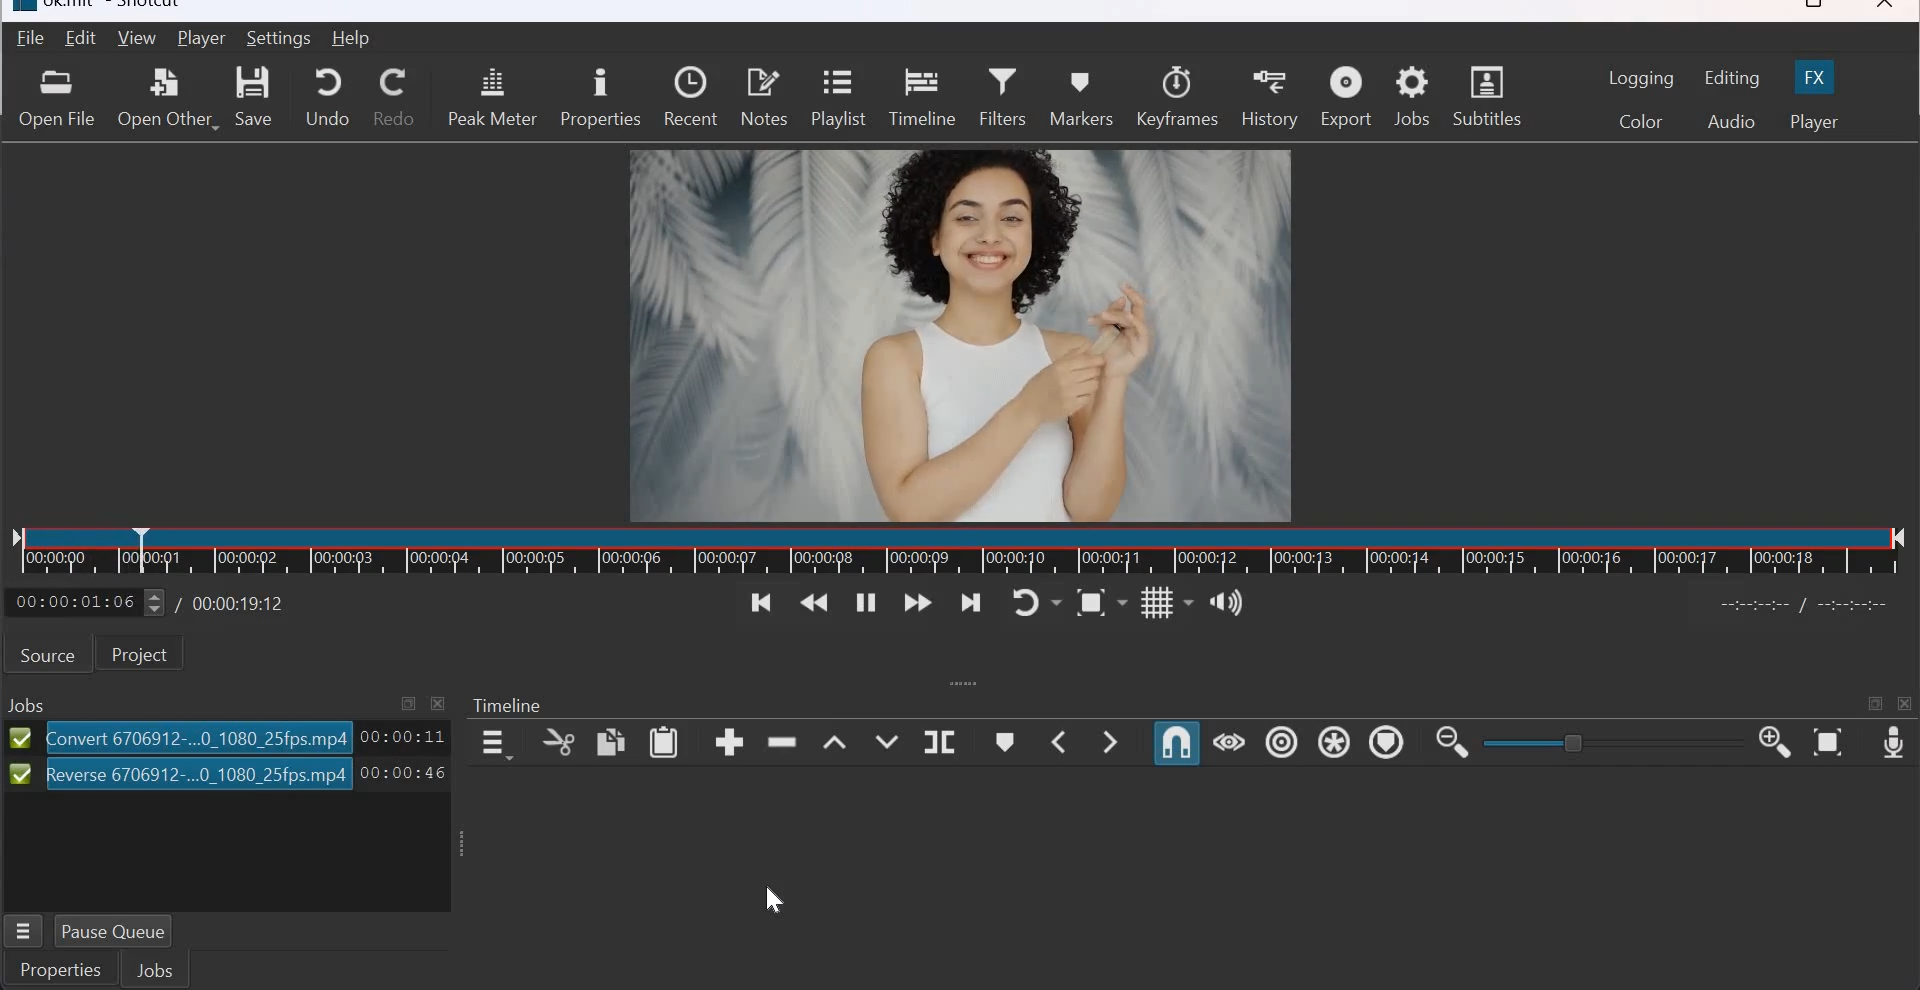 The height and width of the screenshot is (990, 1920). I want to click on Toggle play or pause, so click(866, 602).